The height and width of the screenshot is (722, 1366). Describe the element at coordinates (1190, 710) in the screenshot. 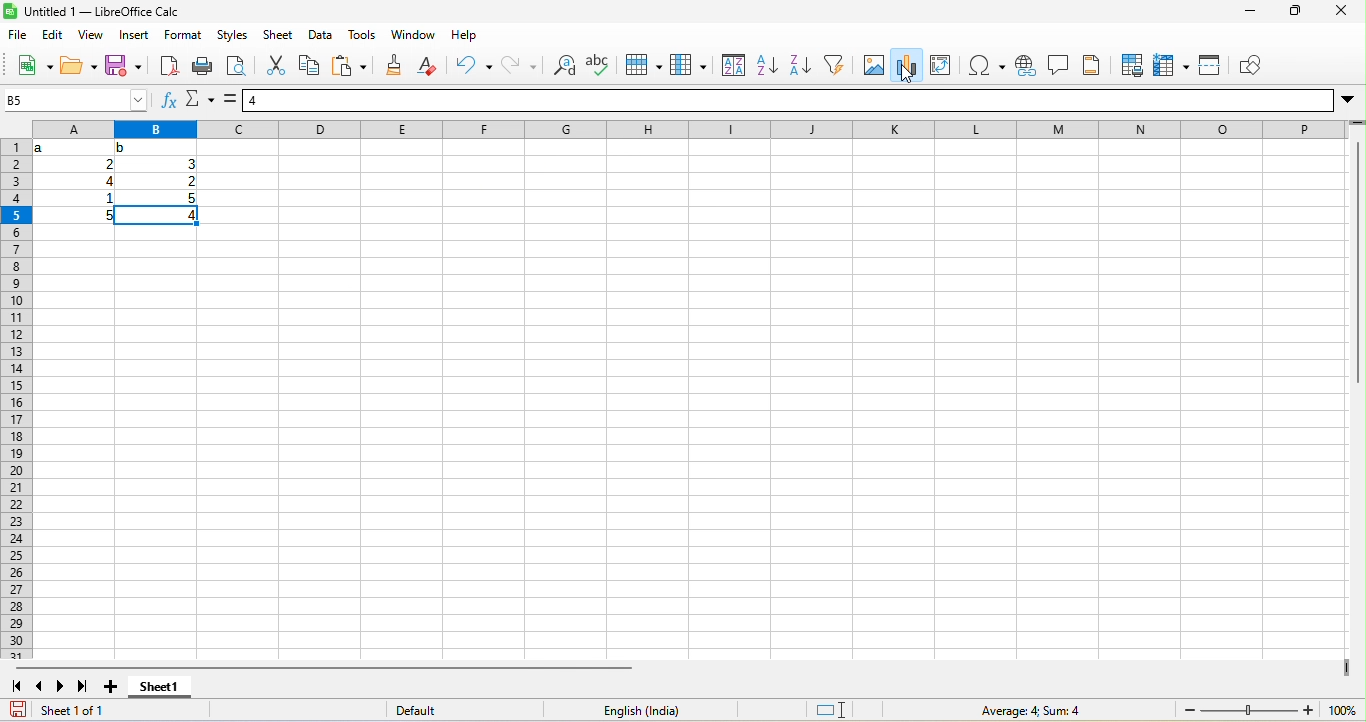

I see `Zoom out` at that location.